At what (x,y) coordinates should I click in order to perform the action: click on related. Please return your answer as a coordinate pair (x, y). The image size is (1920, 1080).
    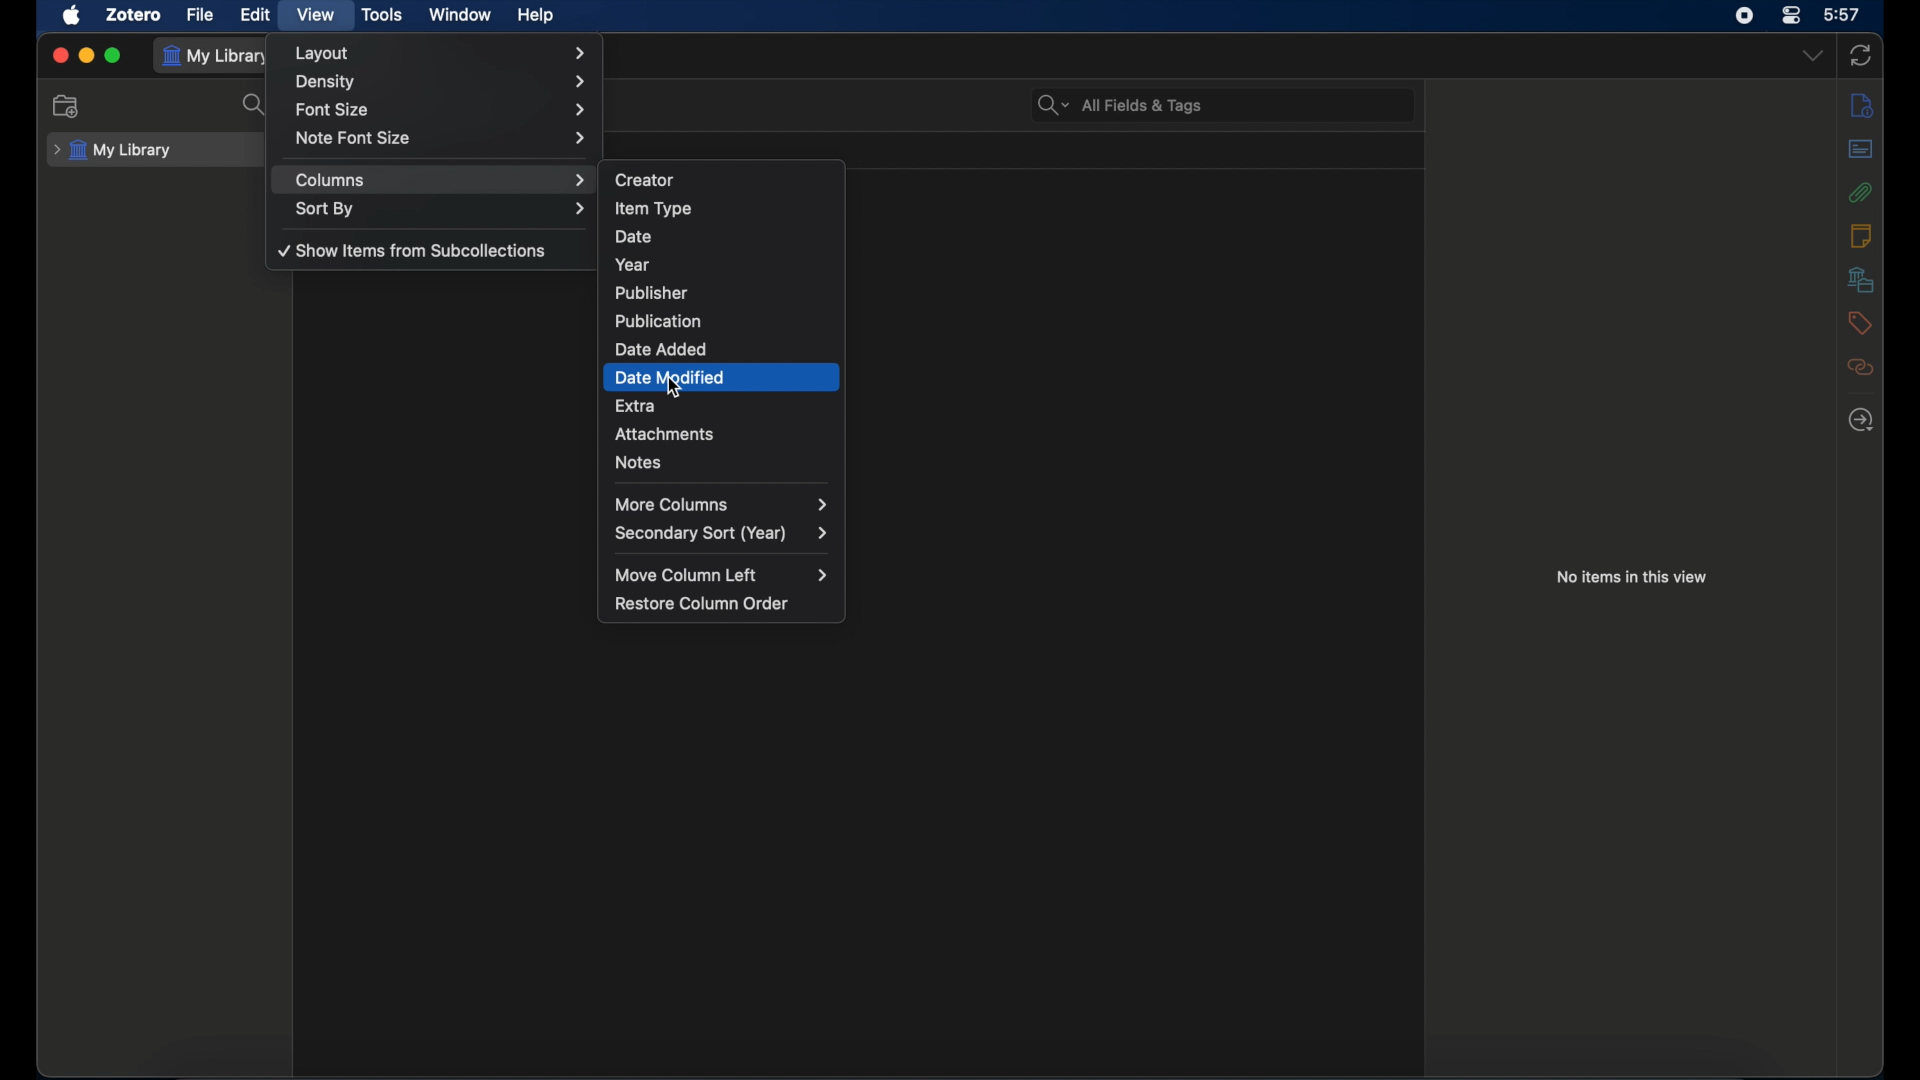
    Looking at the image, I should click on (1861, 367).